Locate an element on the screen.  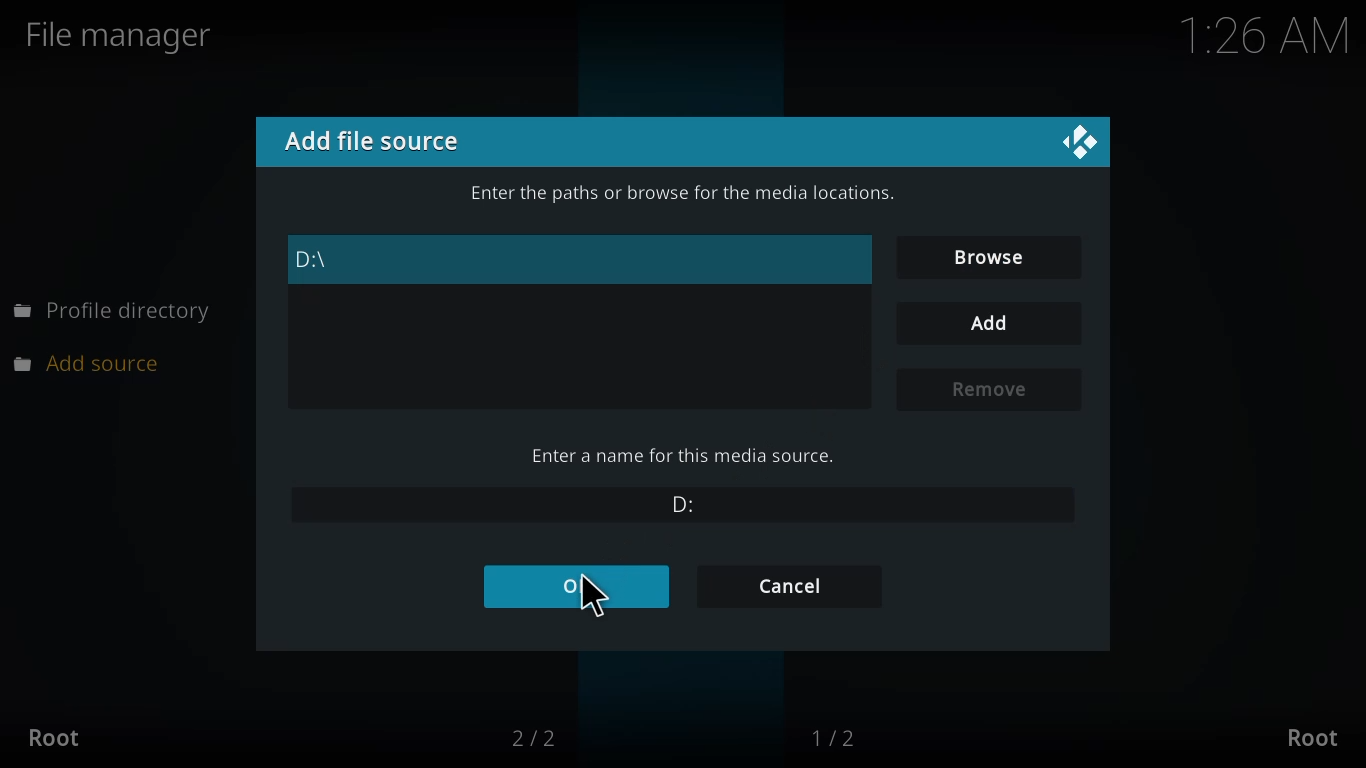
1/2 is located at coordinates (850, 734).